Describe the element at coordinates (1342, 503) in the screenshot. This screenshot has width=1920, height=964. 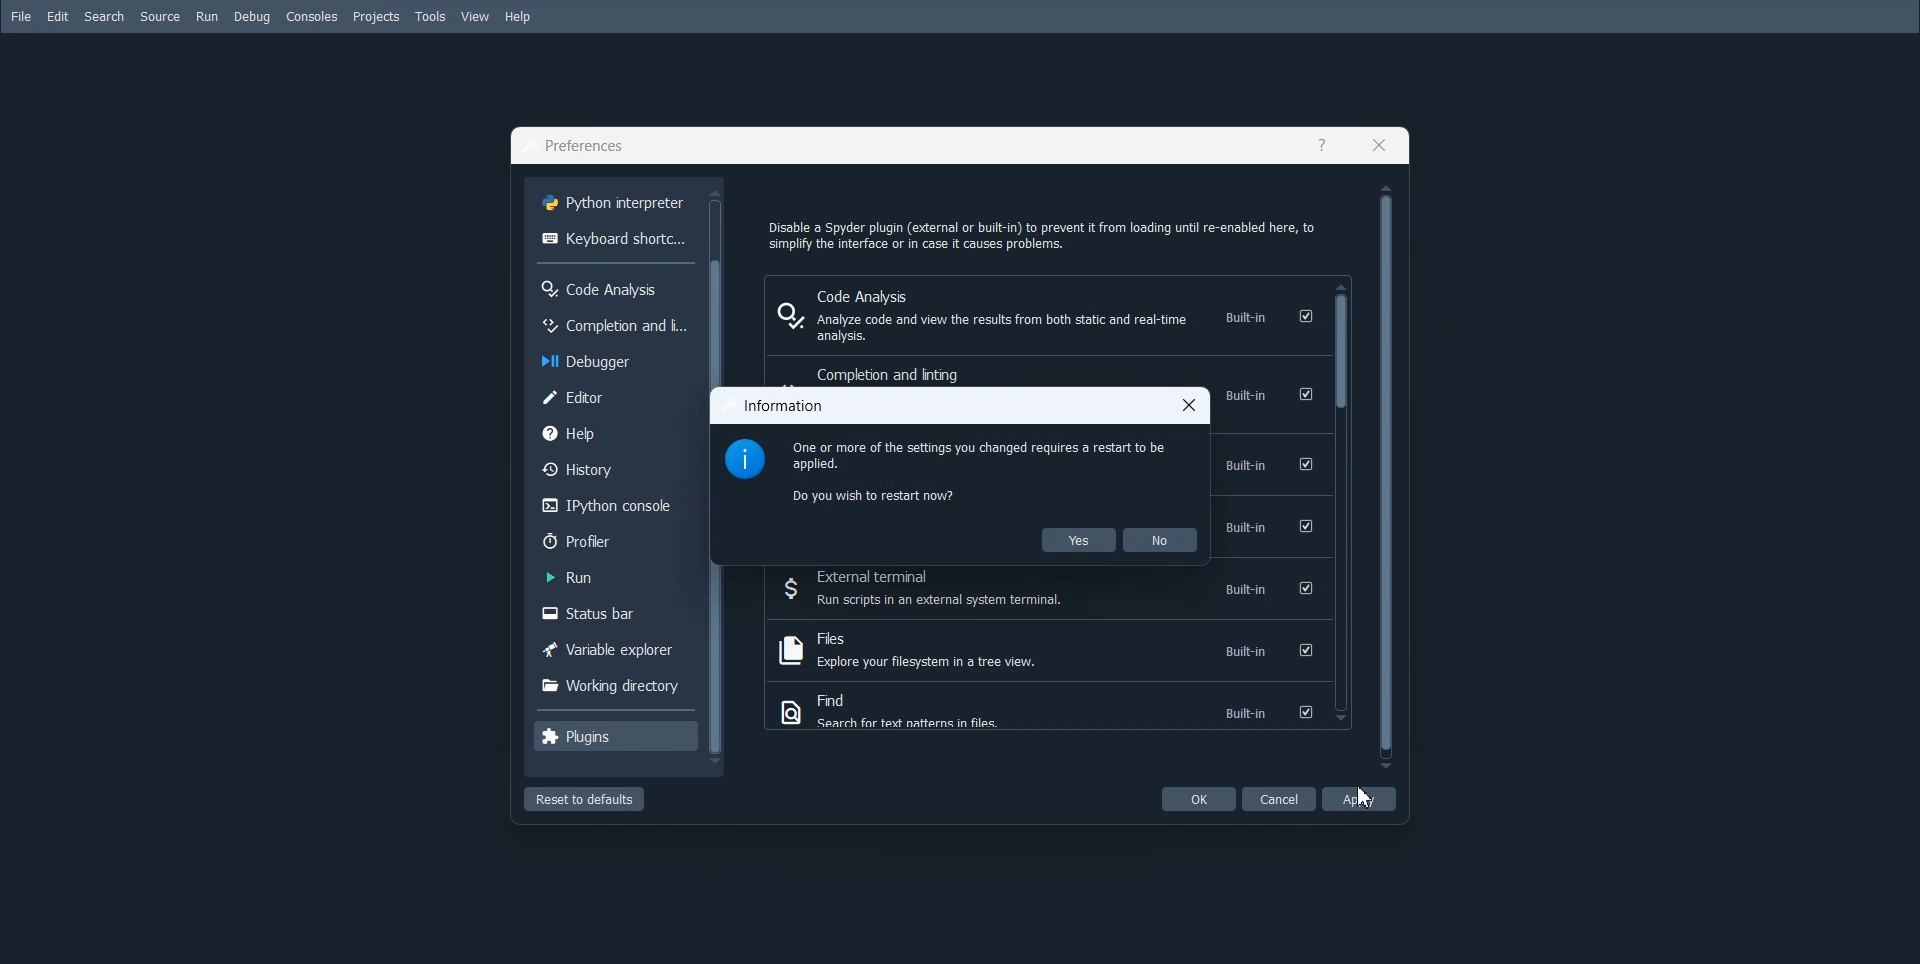
I see `Vertical scroll bar` at that location.